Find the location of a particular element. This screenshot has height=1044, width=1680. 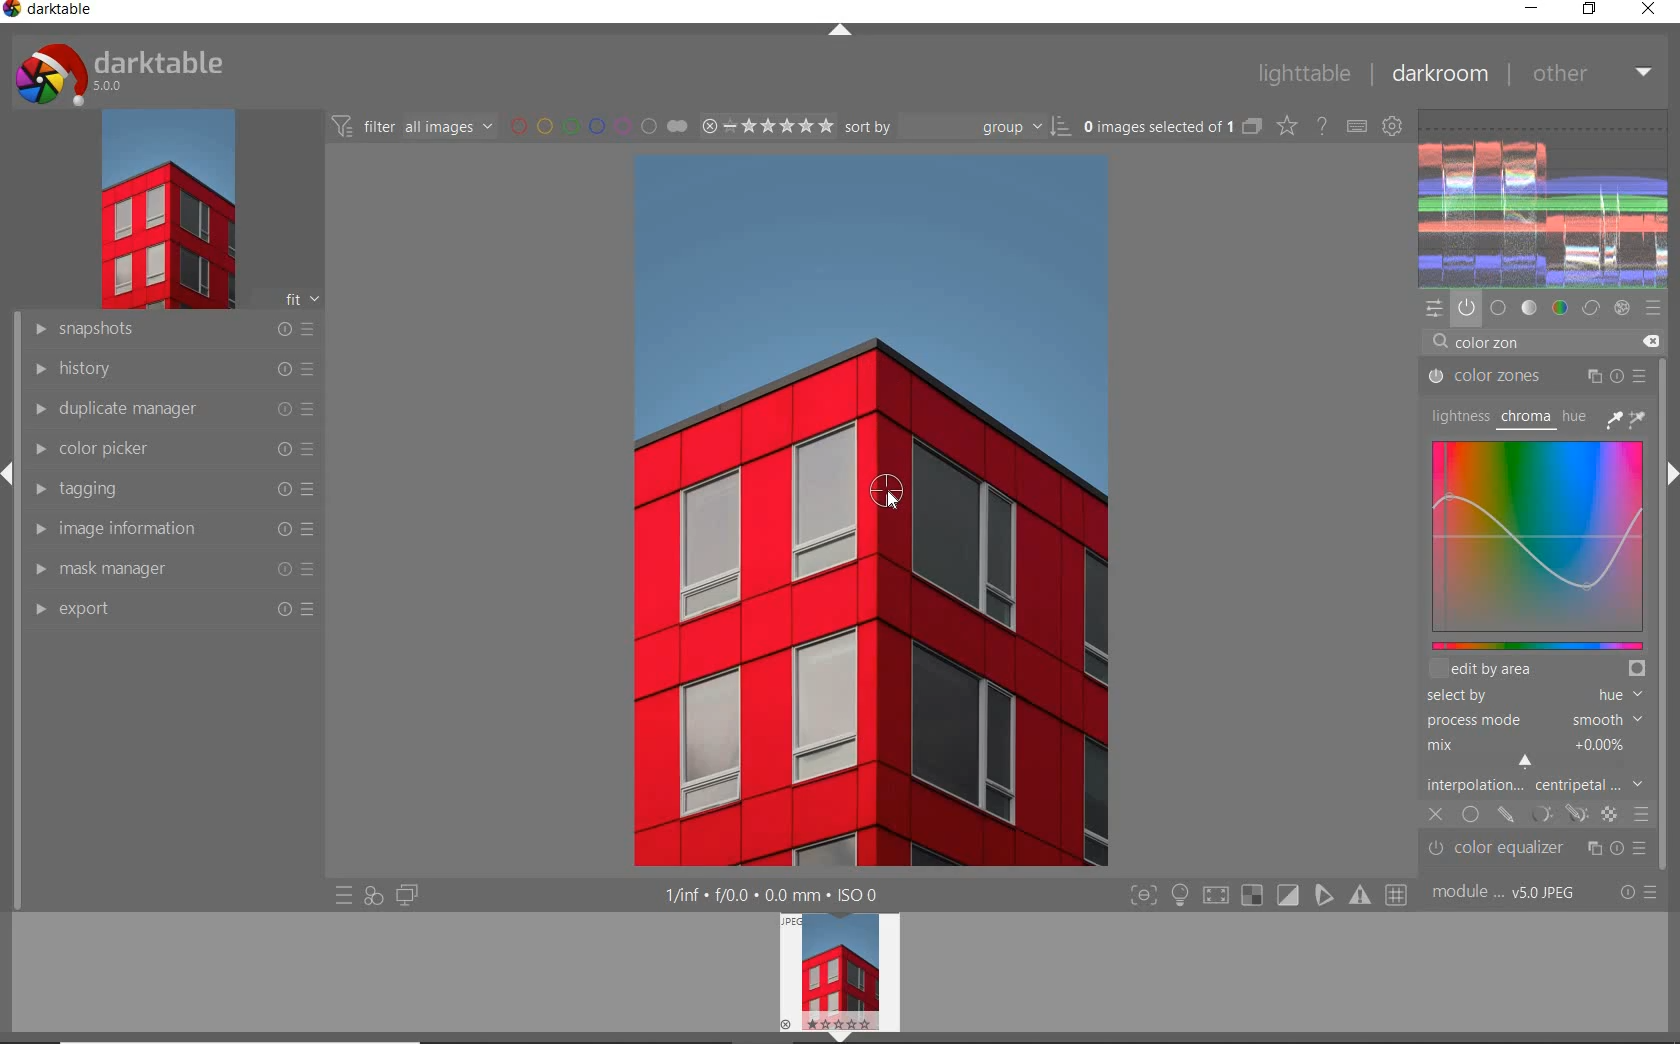

INPUT VALUE is located at coordinates (1478, 345).